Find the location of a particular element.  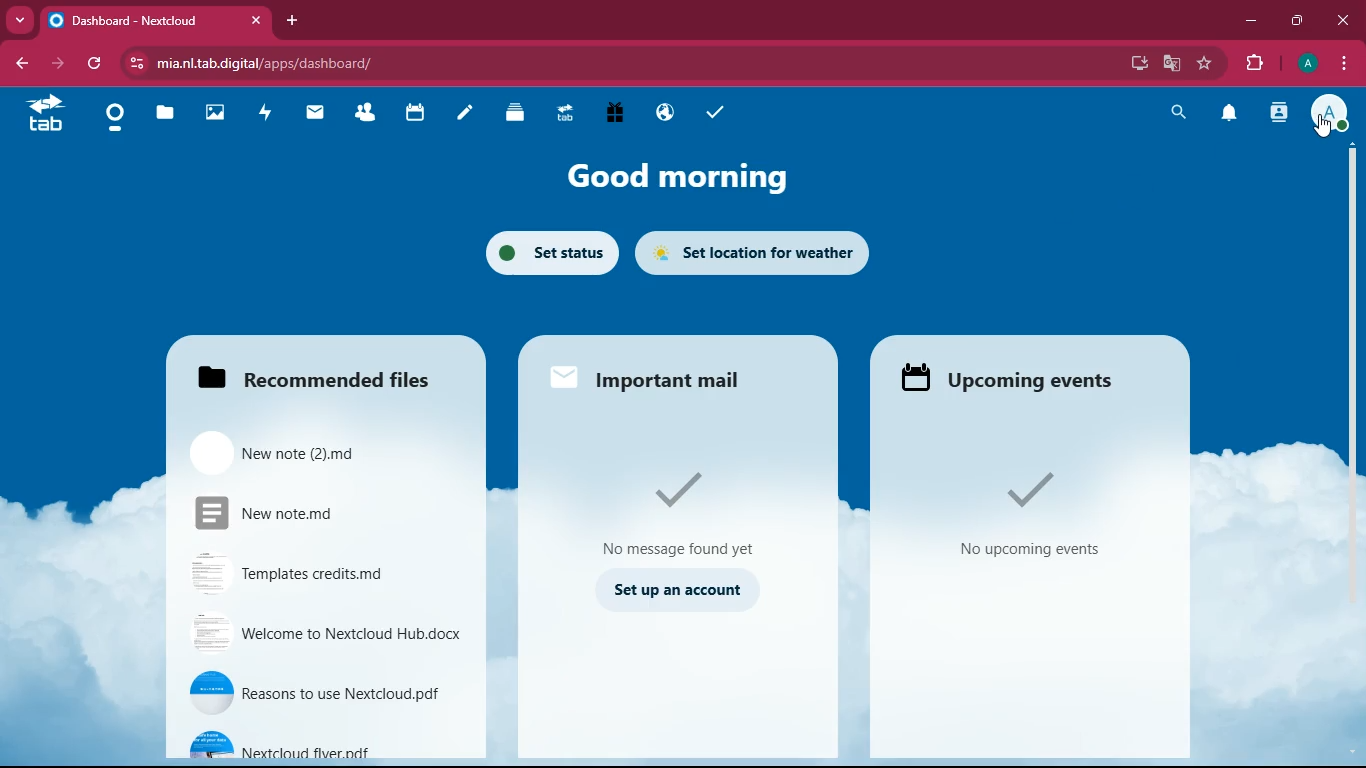

profile is located at coordinates (1328, 115).